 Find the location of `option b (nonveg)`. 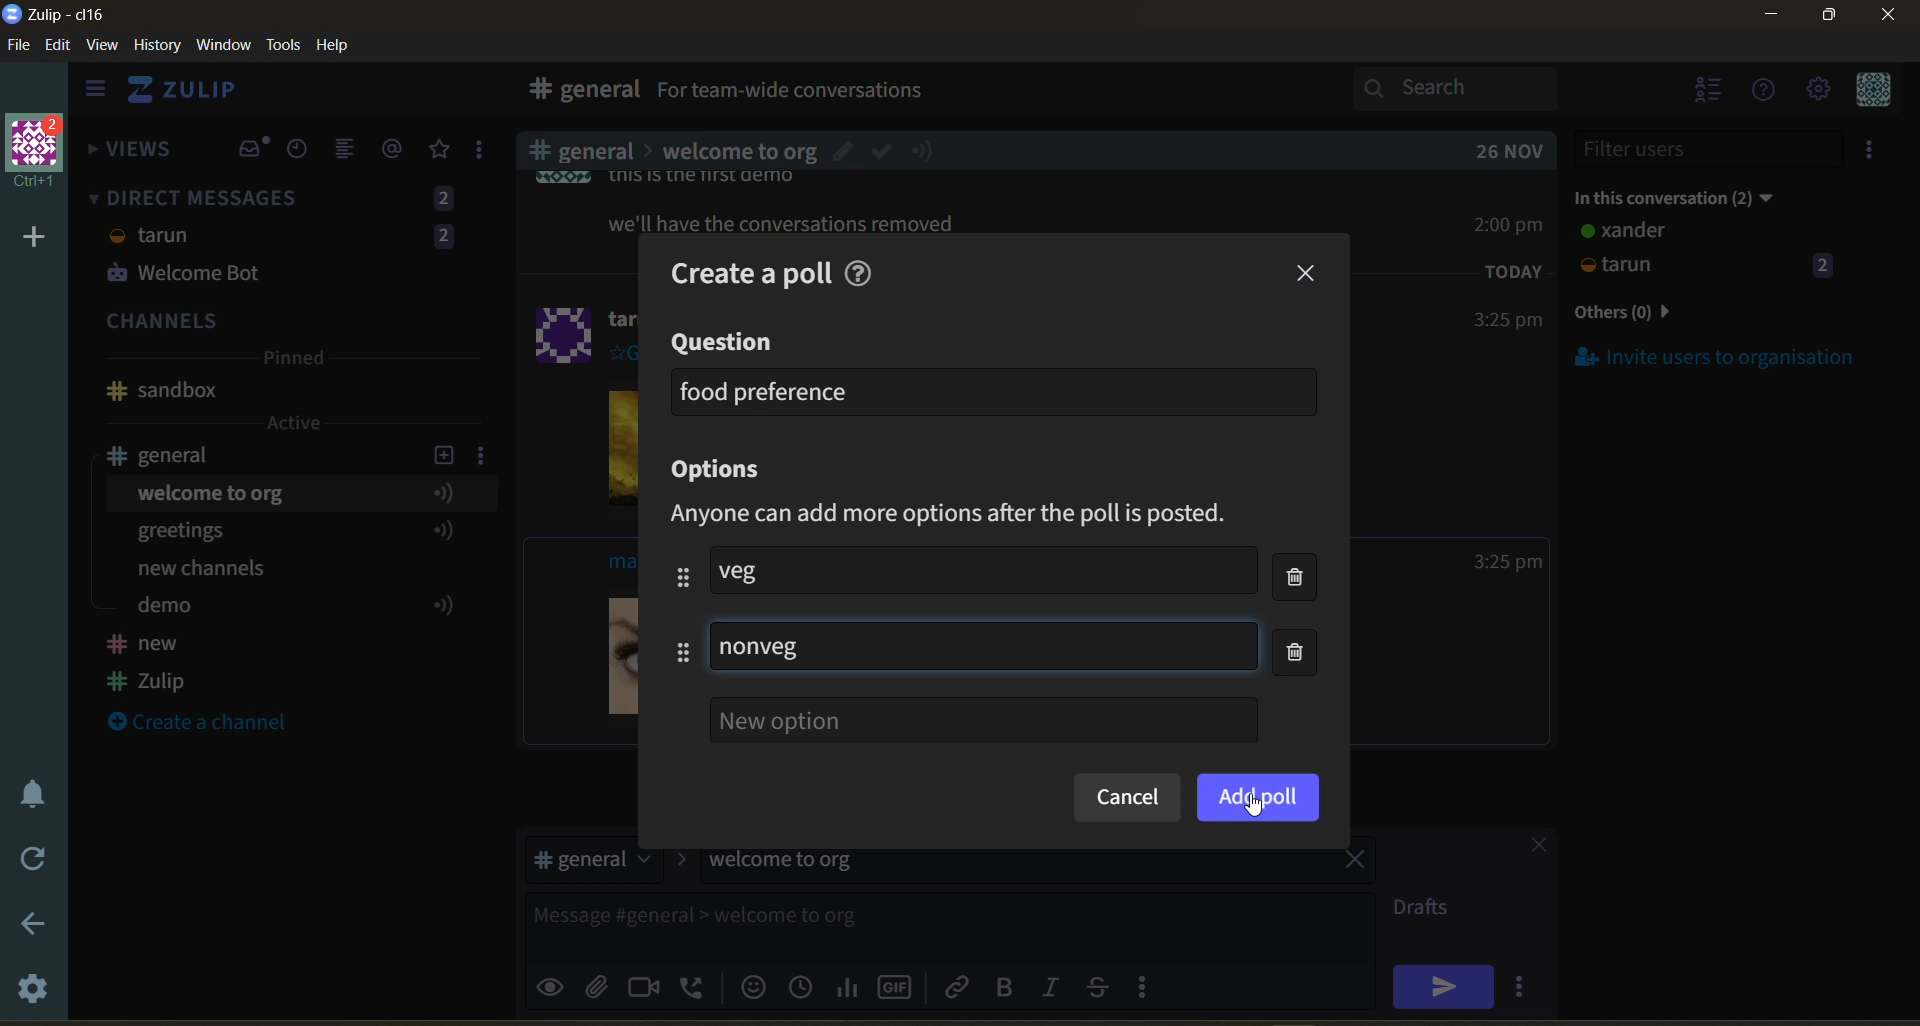

option b (nonveg) is located at coordinates (763, 649).